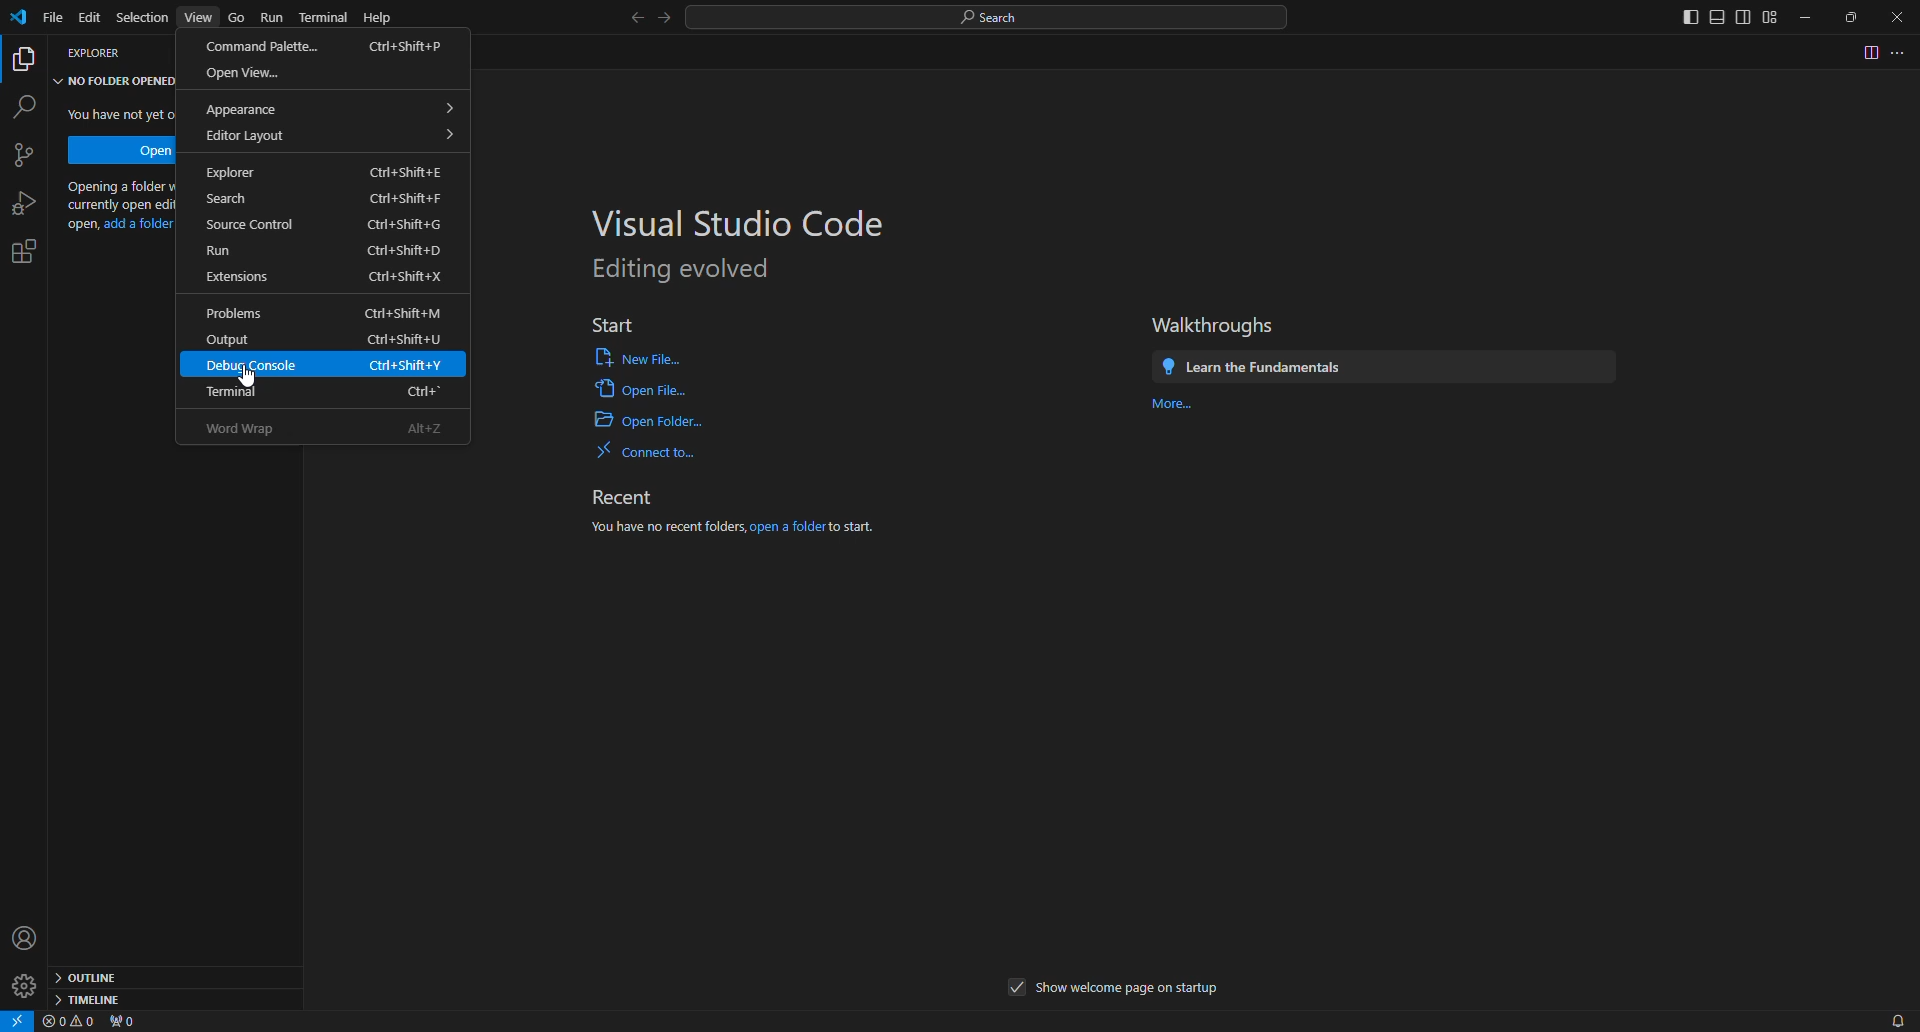  Describe the element at coordinates (622, 325) in the screenshot. I see `Start` at that location.